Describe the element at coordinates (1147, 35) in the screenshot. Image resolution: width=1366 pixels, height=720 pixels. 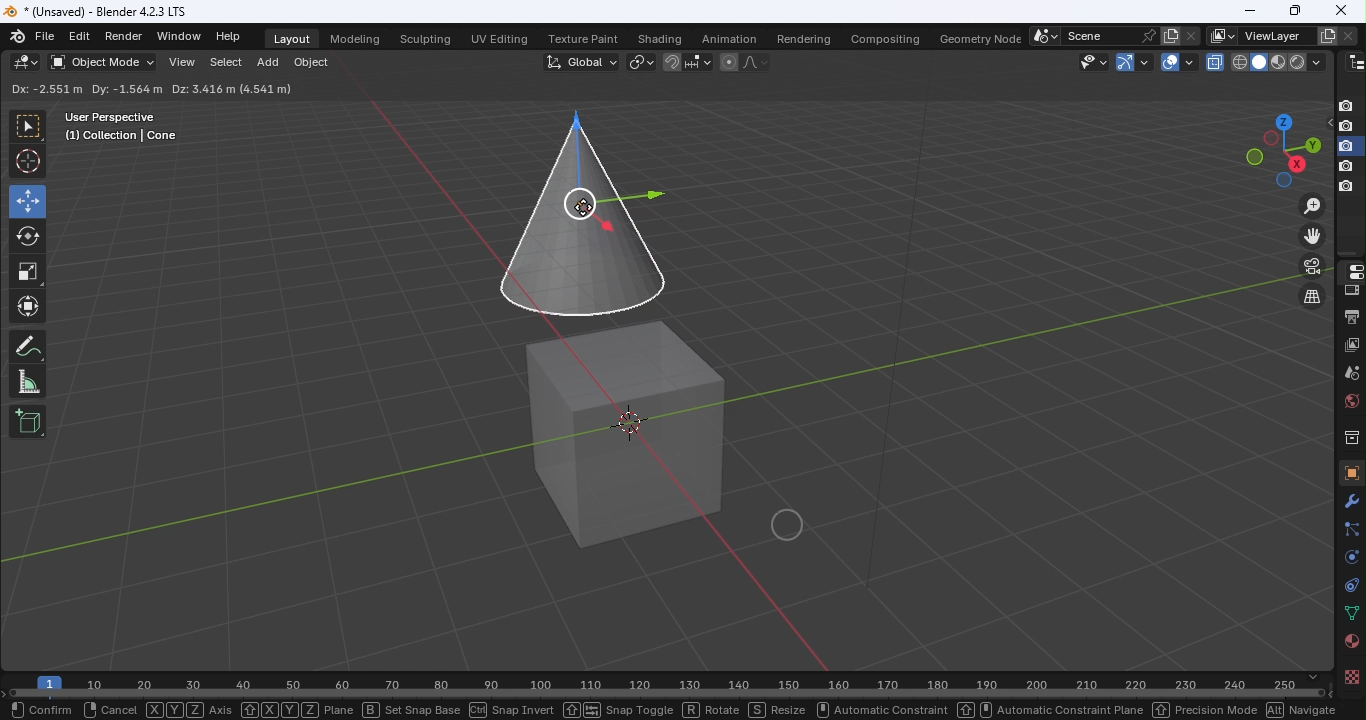
I see `Pin scene to workspace` at that location.